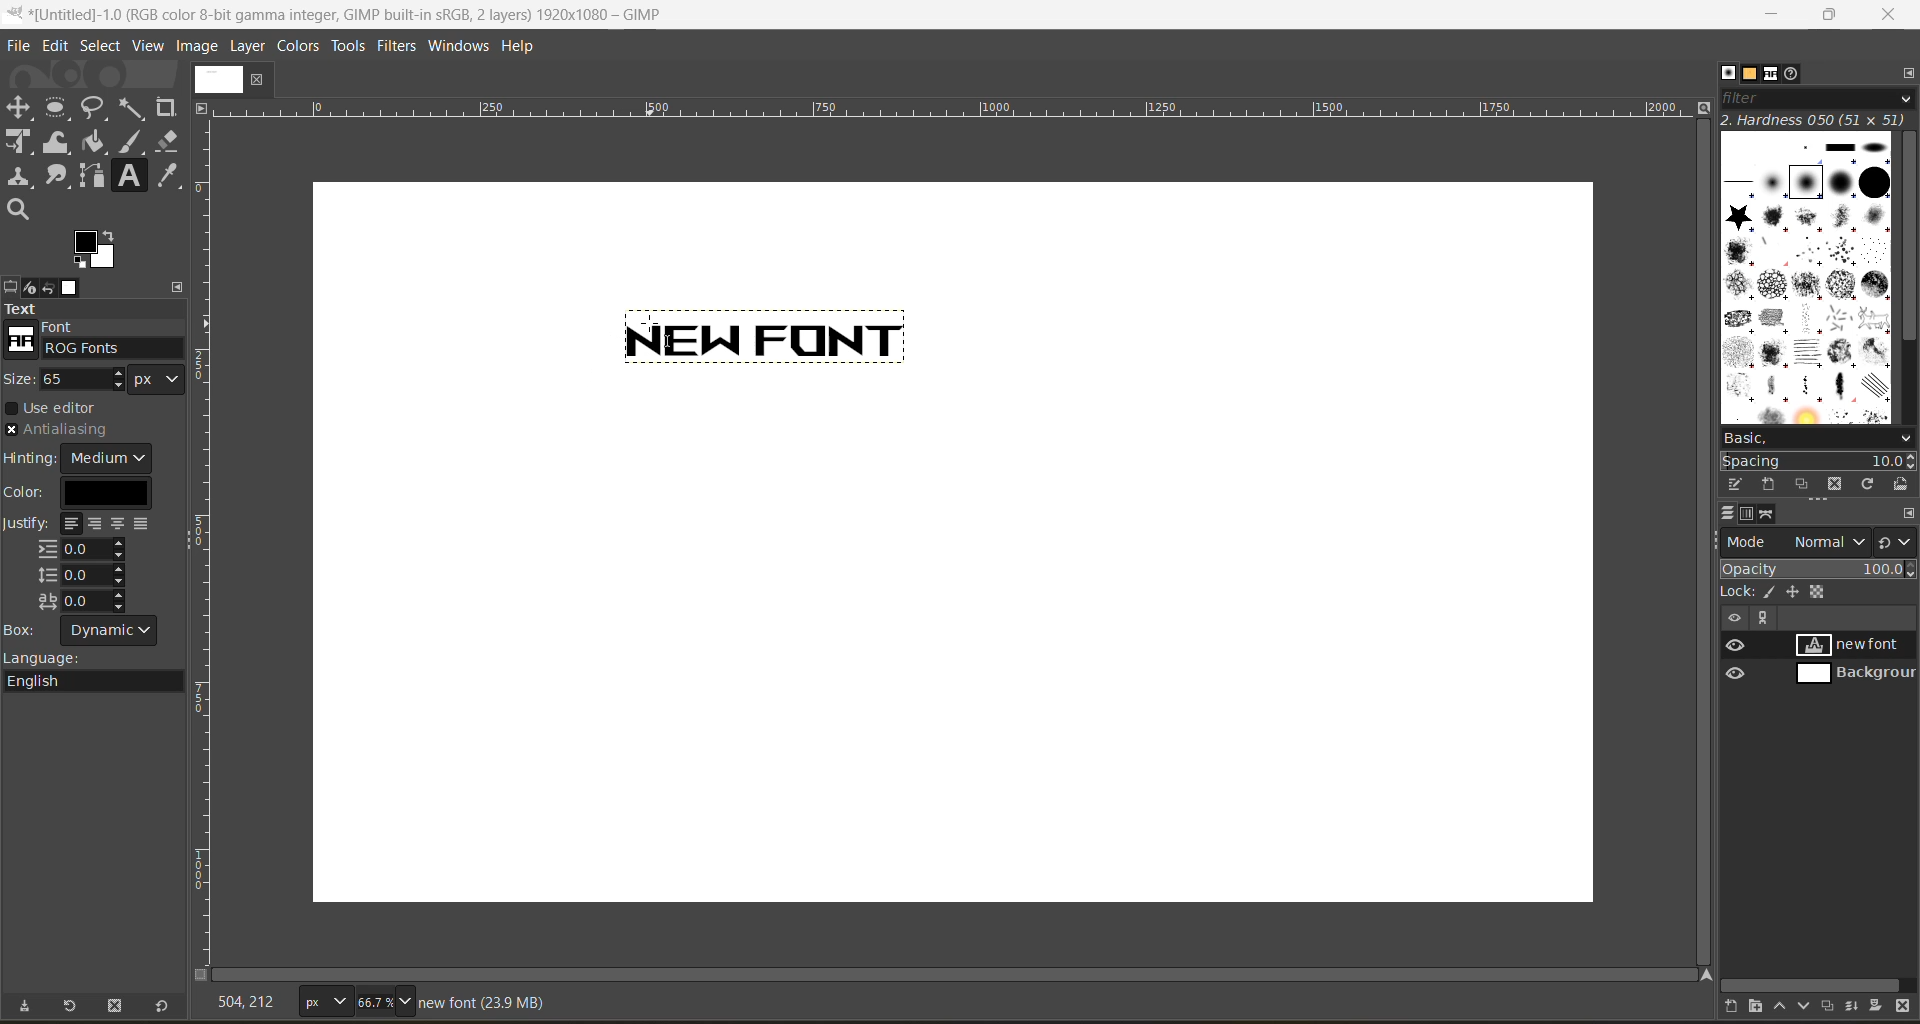  Describe the element at coordinates (1904, 486) in the screenshot. I see `open brush as image` at that location.